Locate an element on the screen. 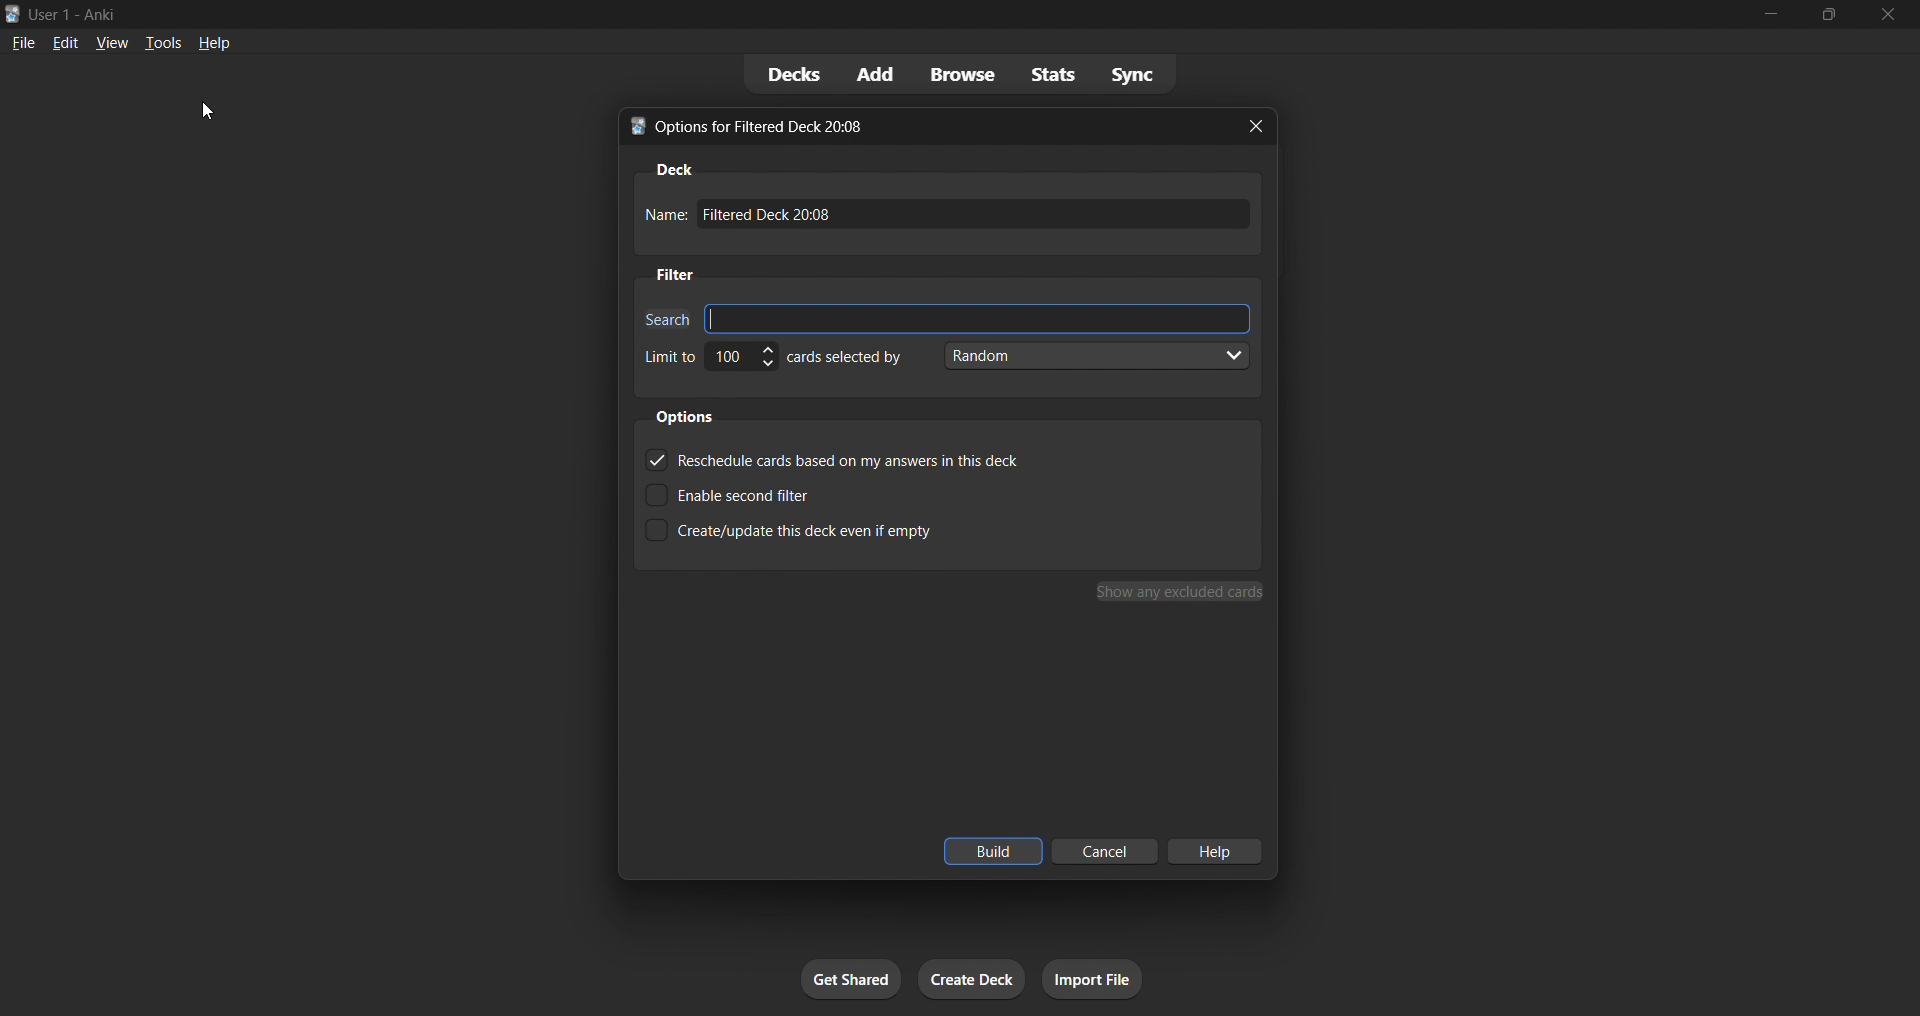  import file is located at coordinates (1093, 978).